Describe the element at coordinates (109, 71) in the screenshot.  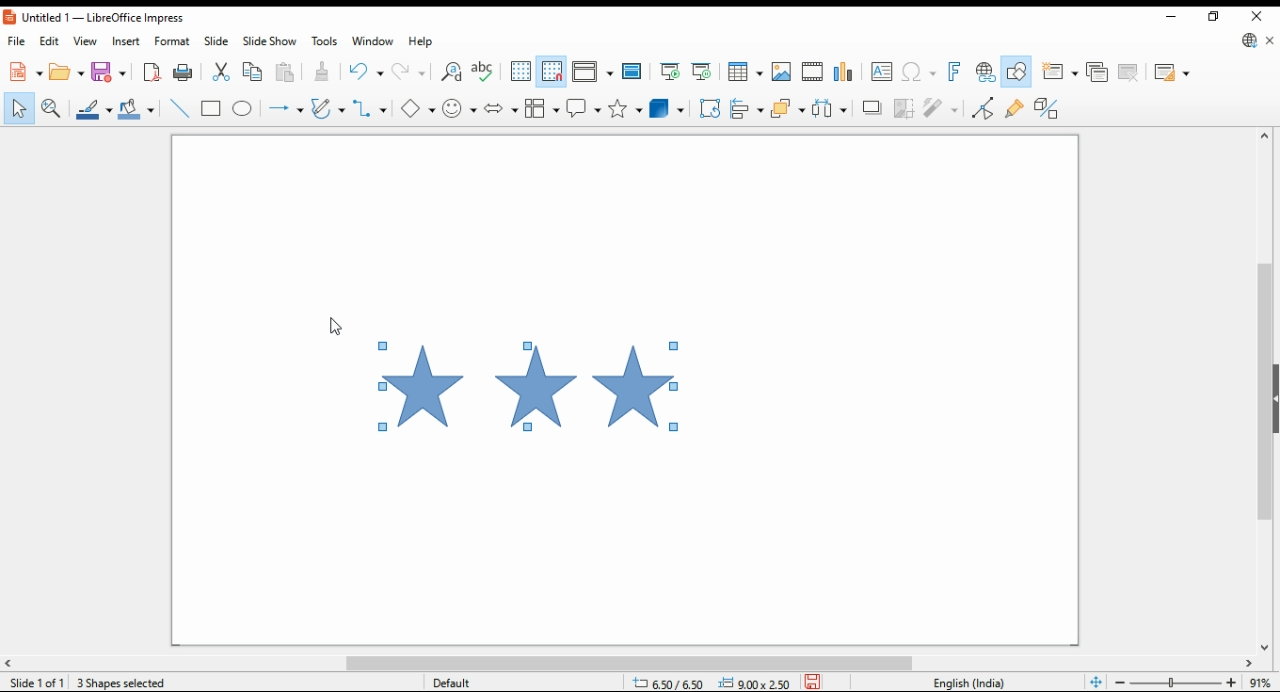
I see `save` at that location.